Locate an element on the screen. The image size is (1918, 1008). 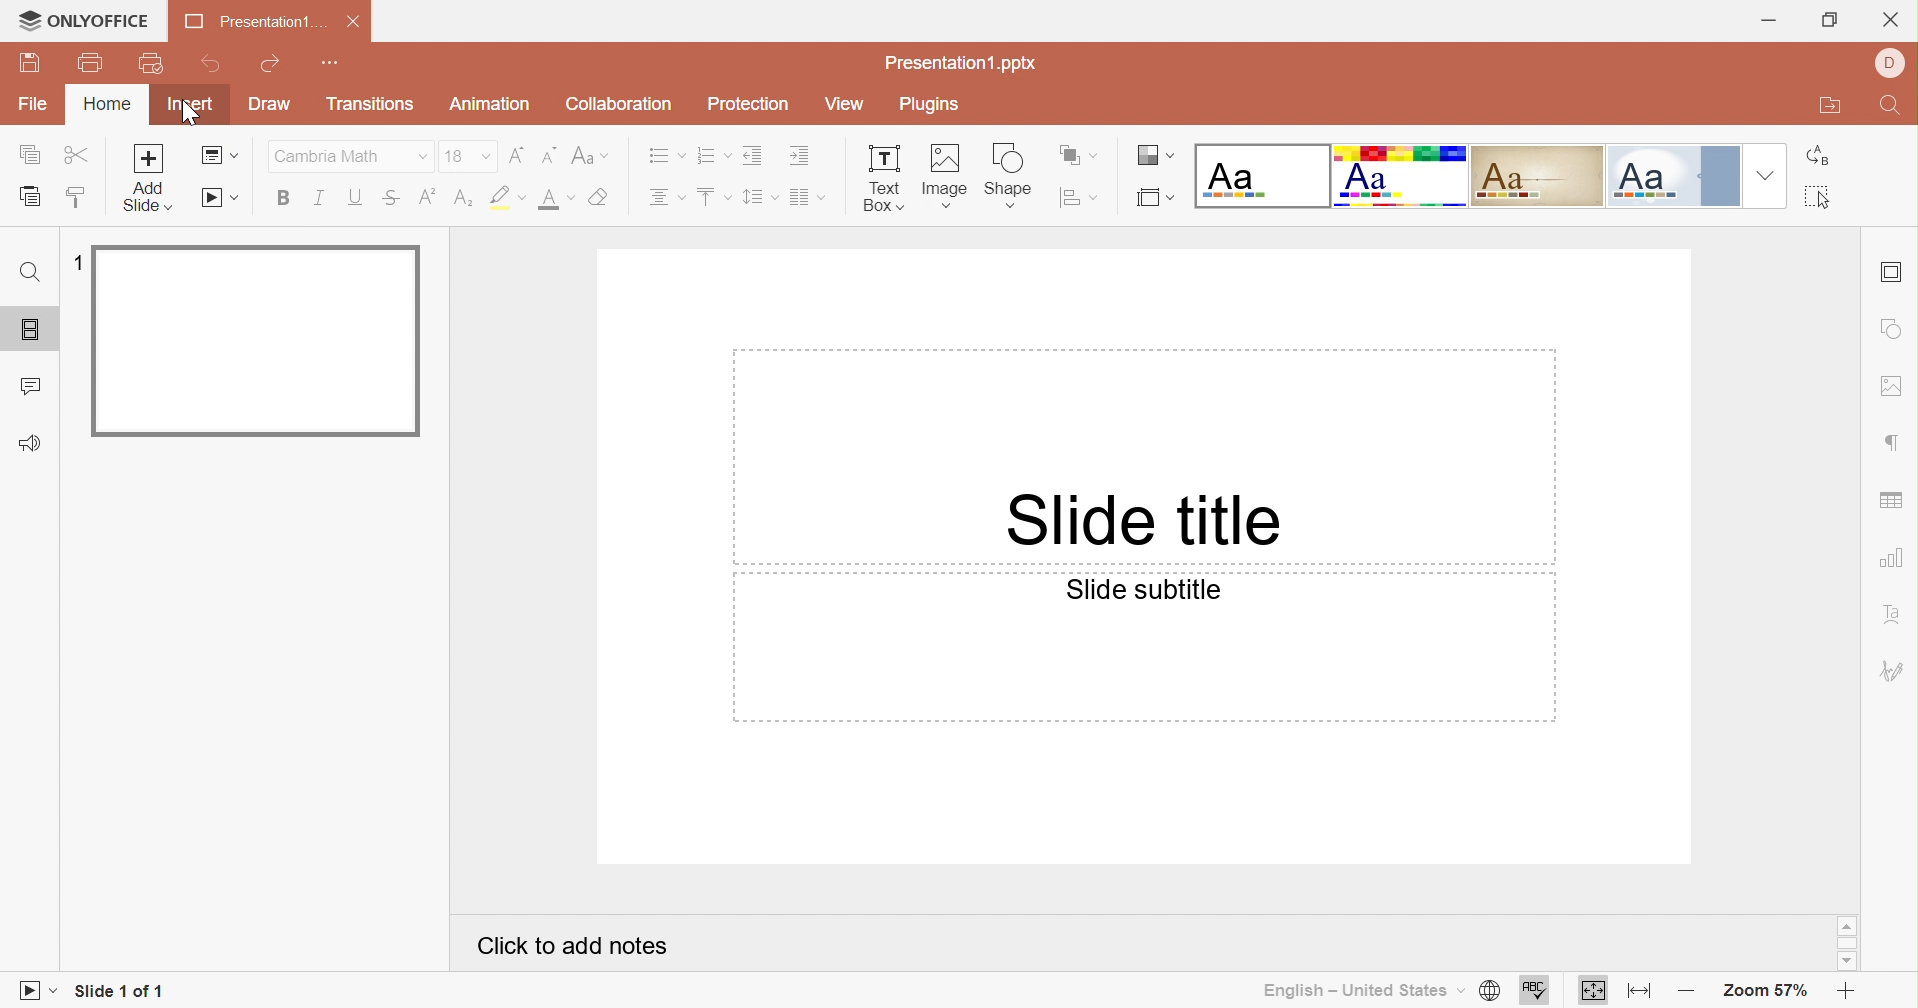
Click to add notes is located at coordinates (570, 945).